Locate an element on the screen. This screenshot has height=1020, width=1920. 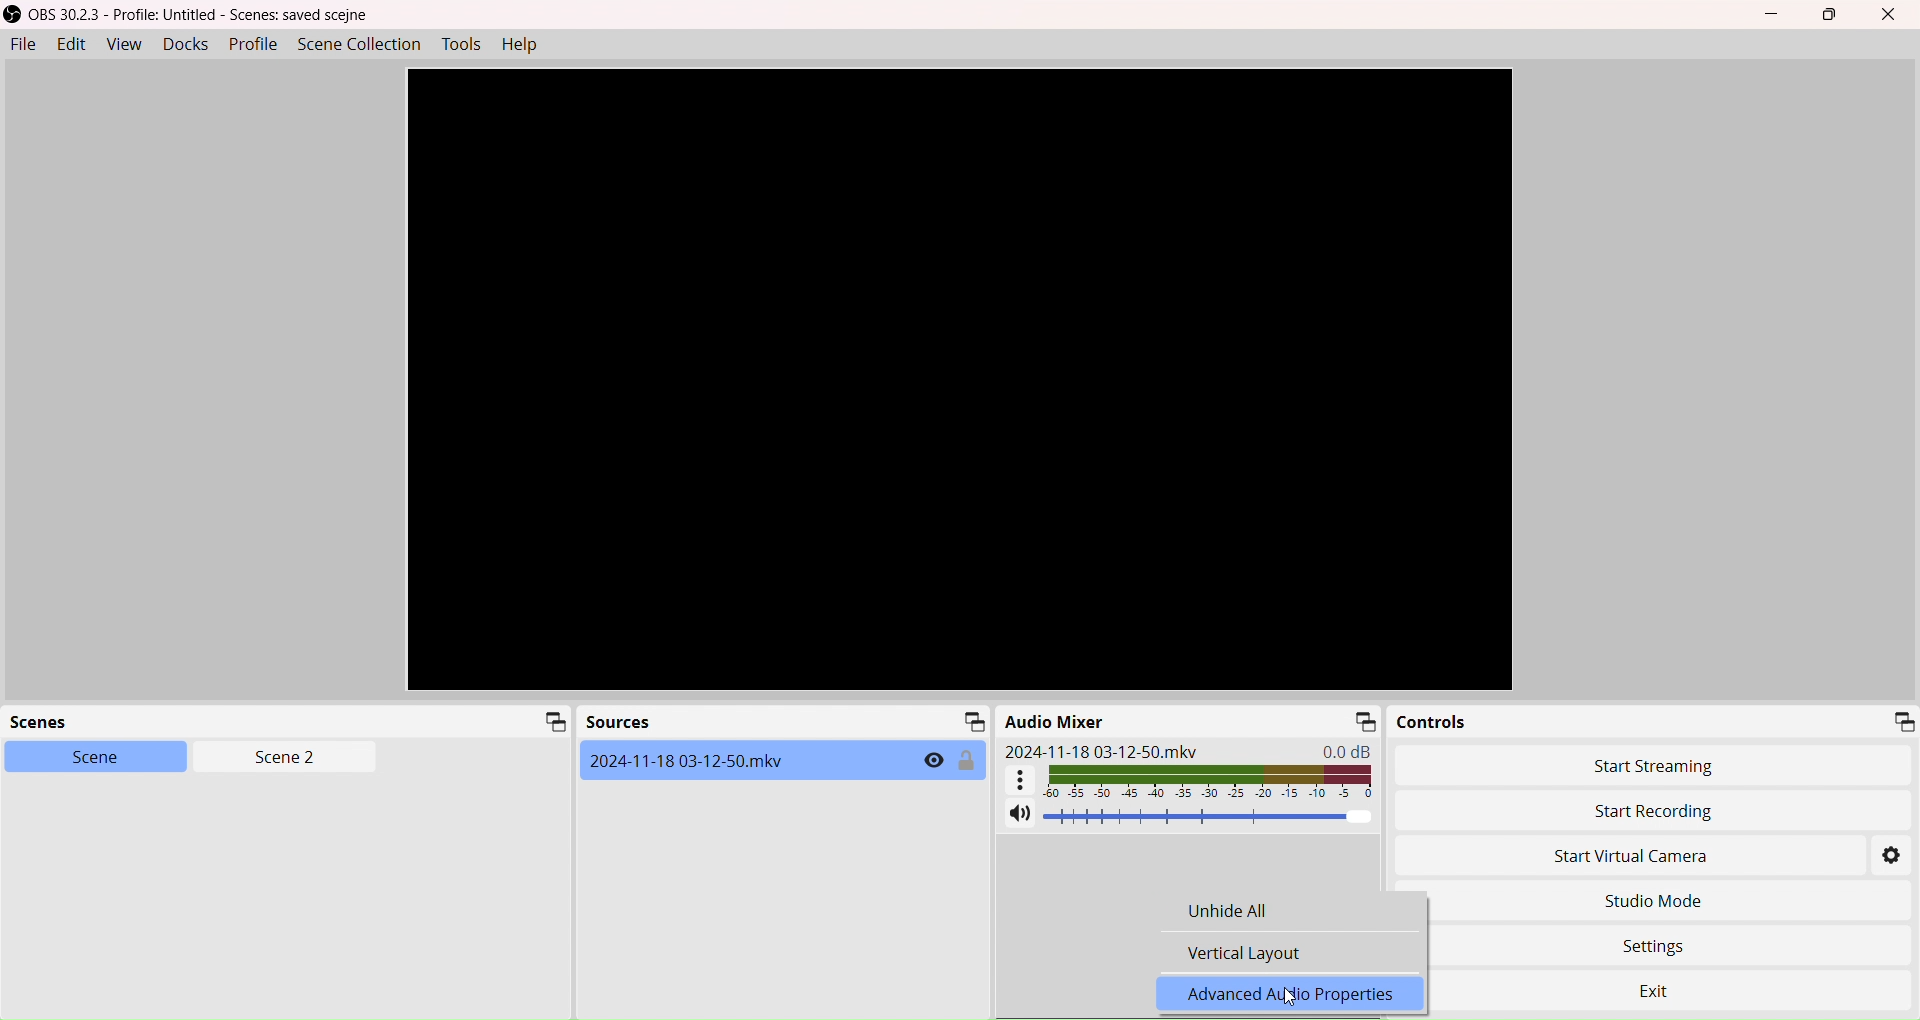
0.0 dB is located at coordinates (1351, 750).